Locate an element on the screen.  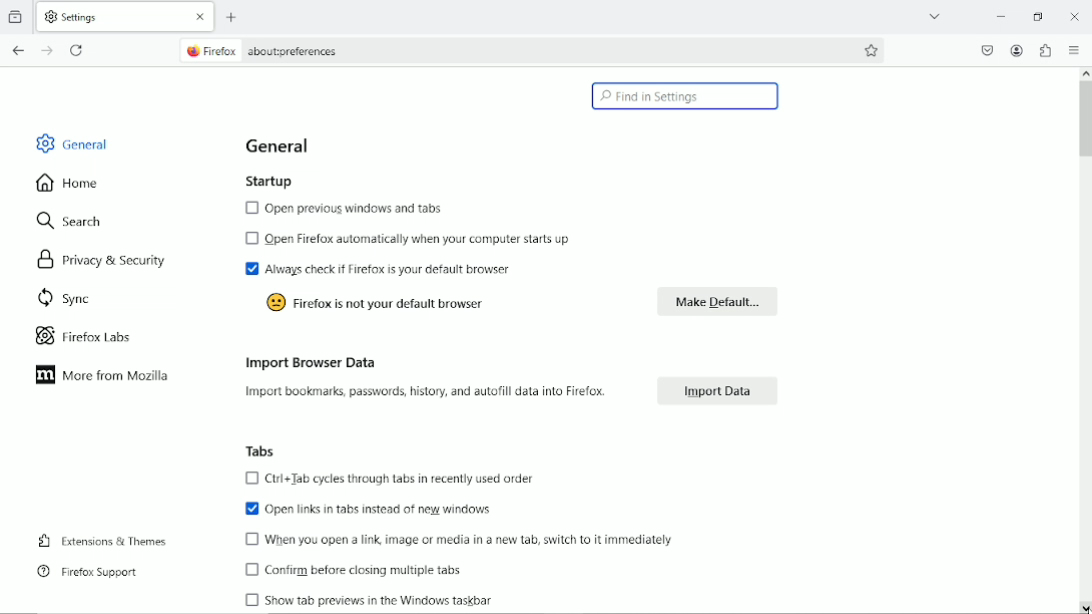
When you open a link, image or media in an new tab switch to it immediately. is located at coordinates (464, 539).